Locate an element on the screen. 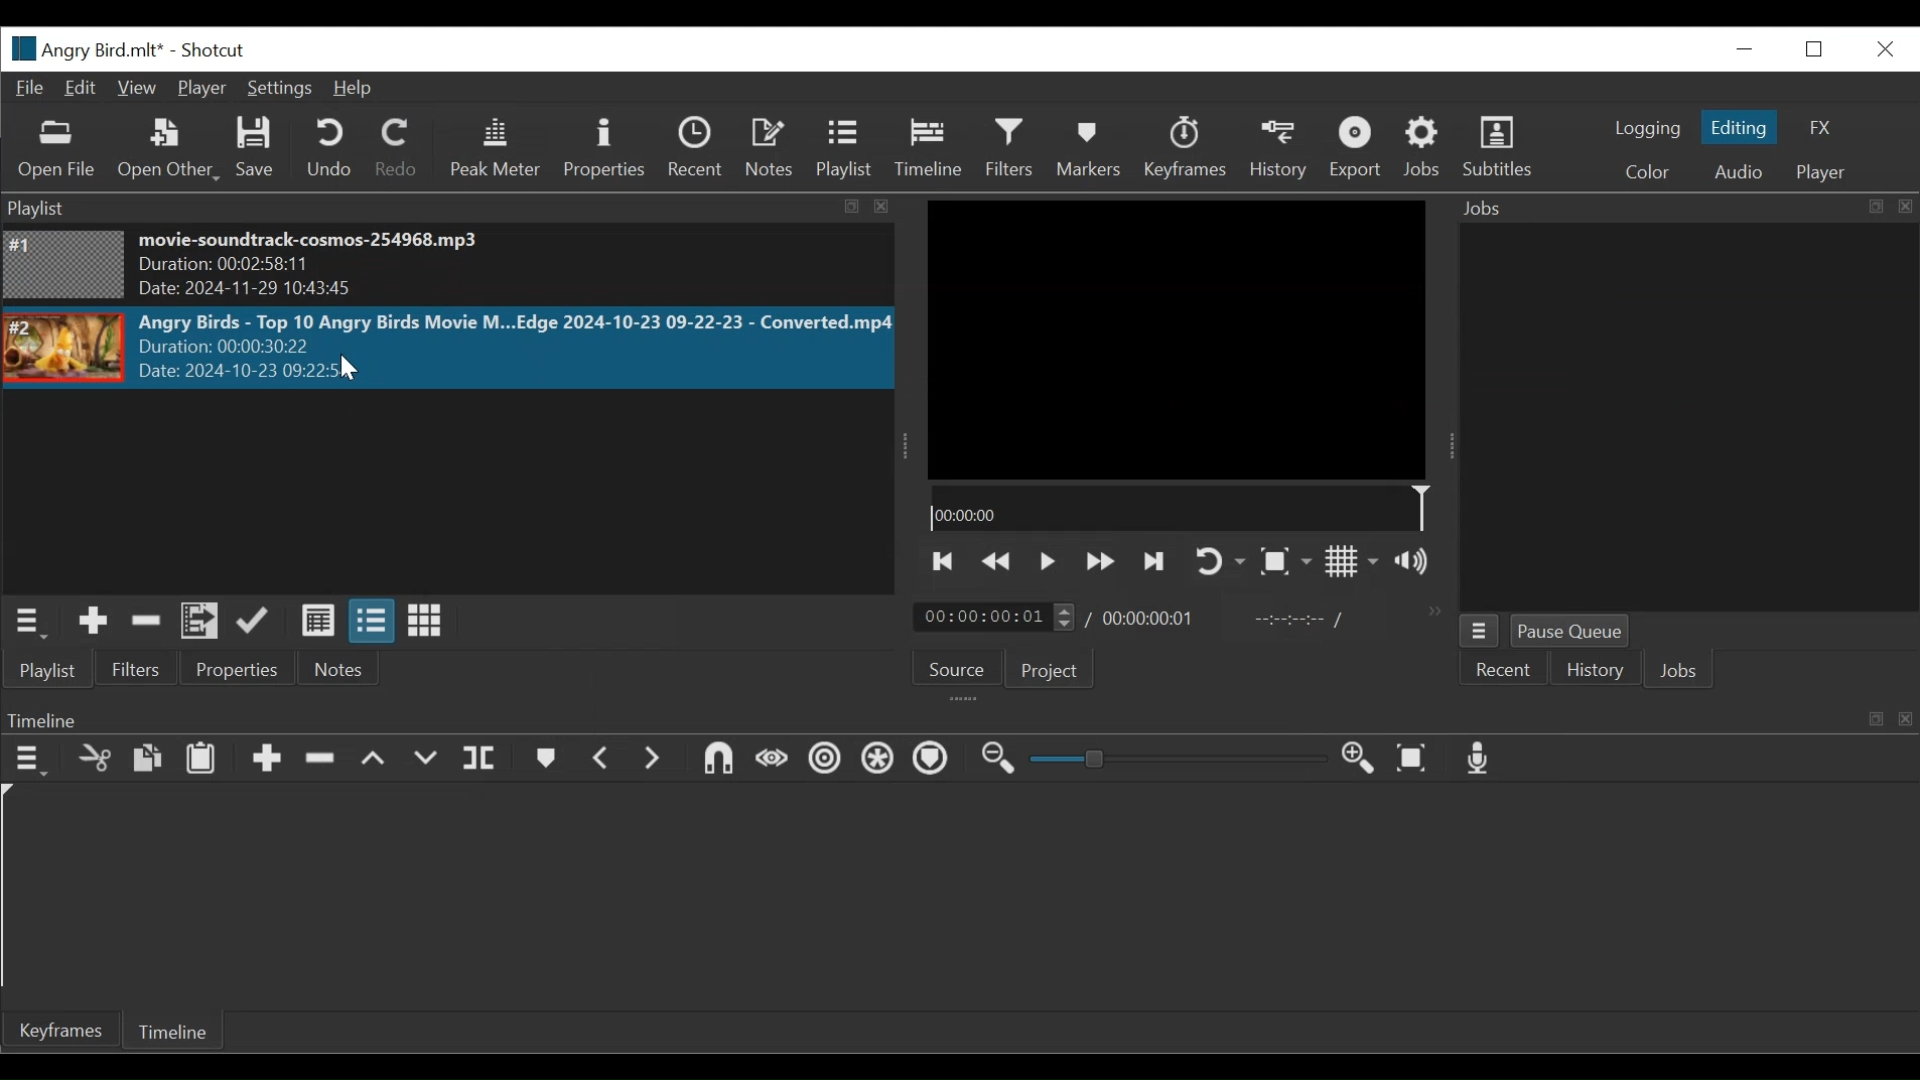 The height and width of the screenshot is (1080, 1920). Editing is located at coordinates (1739, 128).